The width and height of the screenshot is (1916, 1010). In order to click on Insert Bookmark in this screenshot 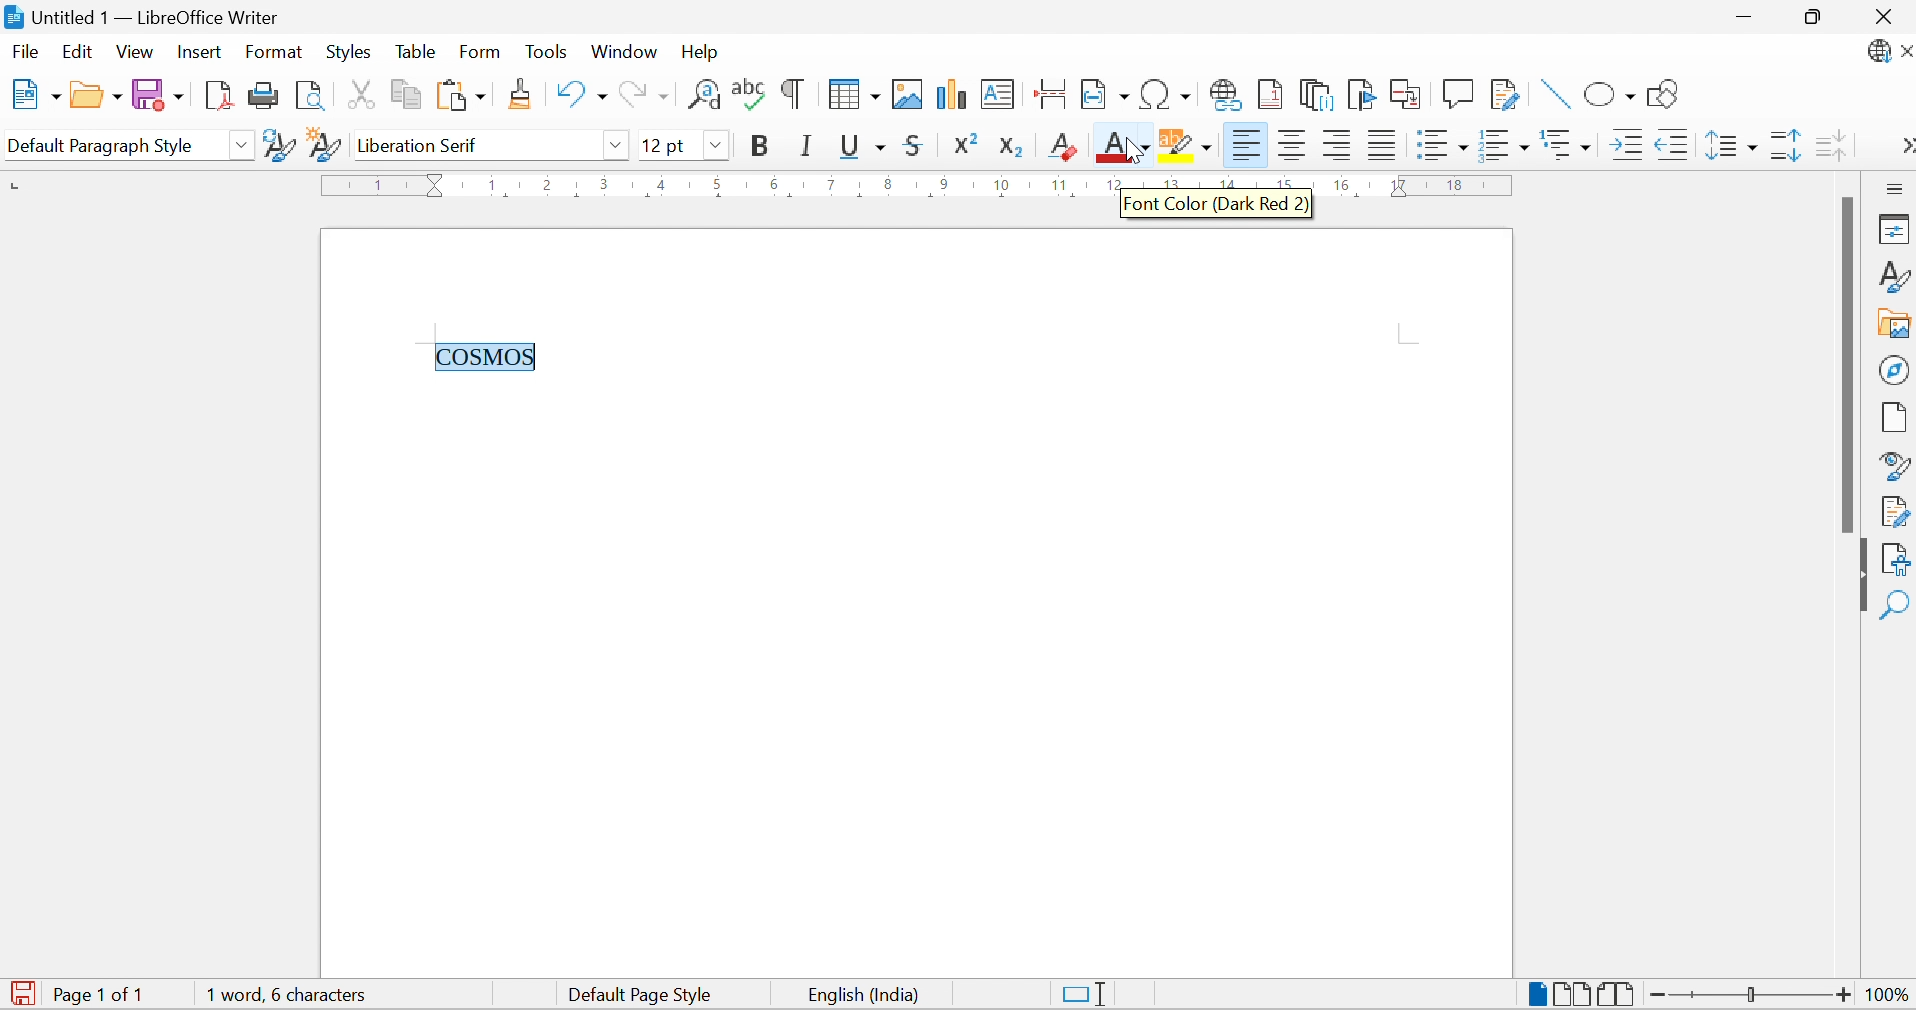, I will do `click(1361, 94)`.